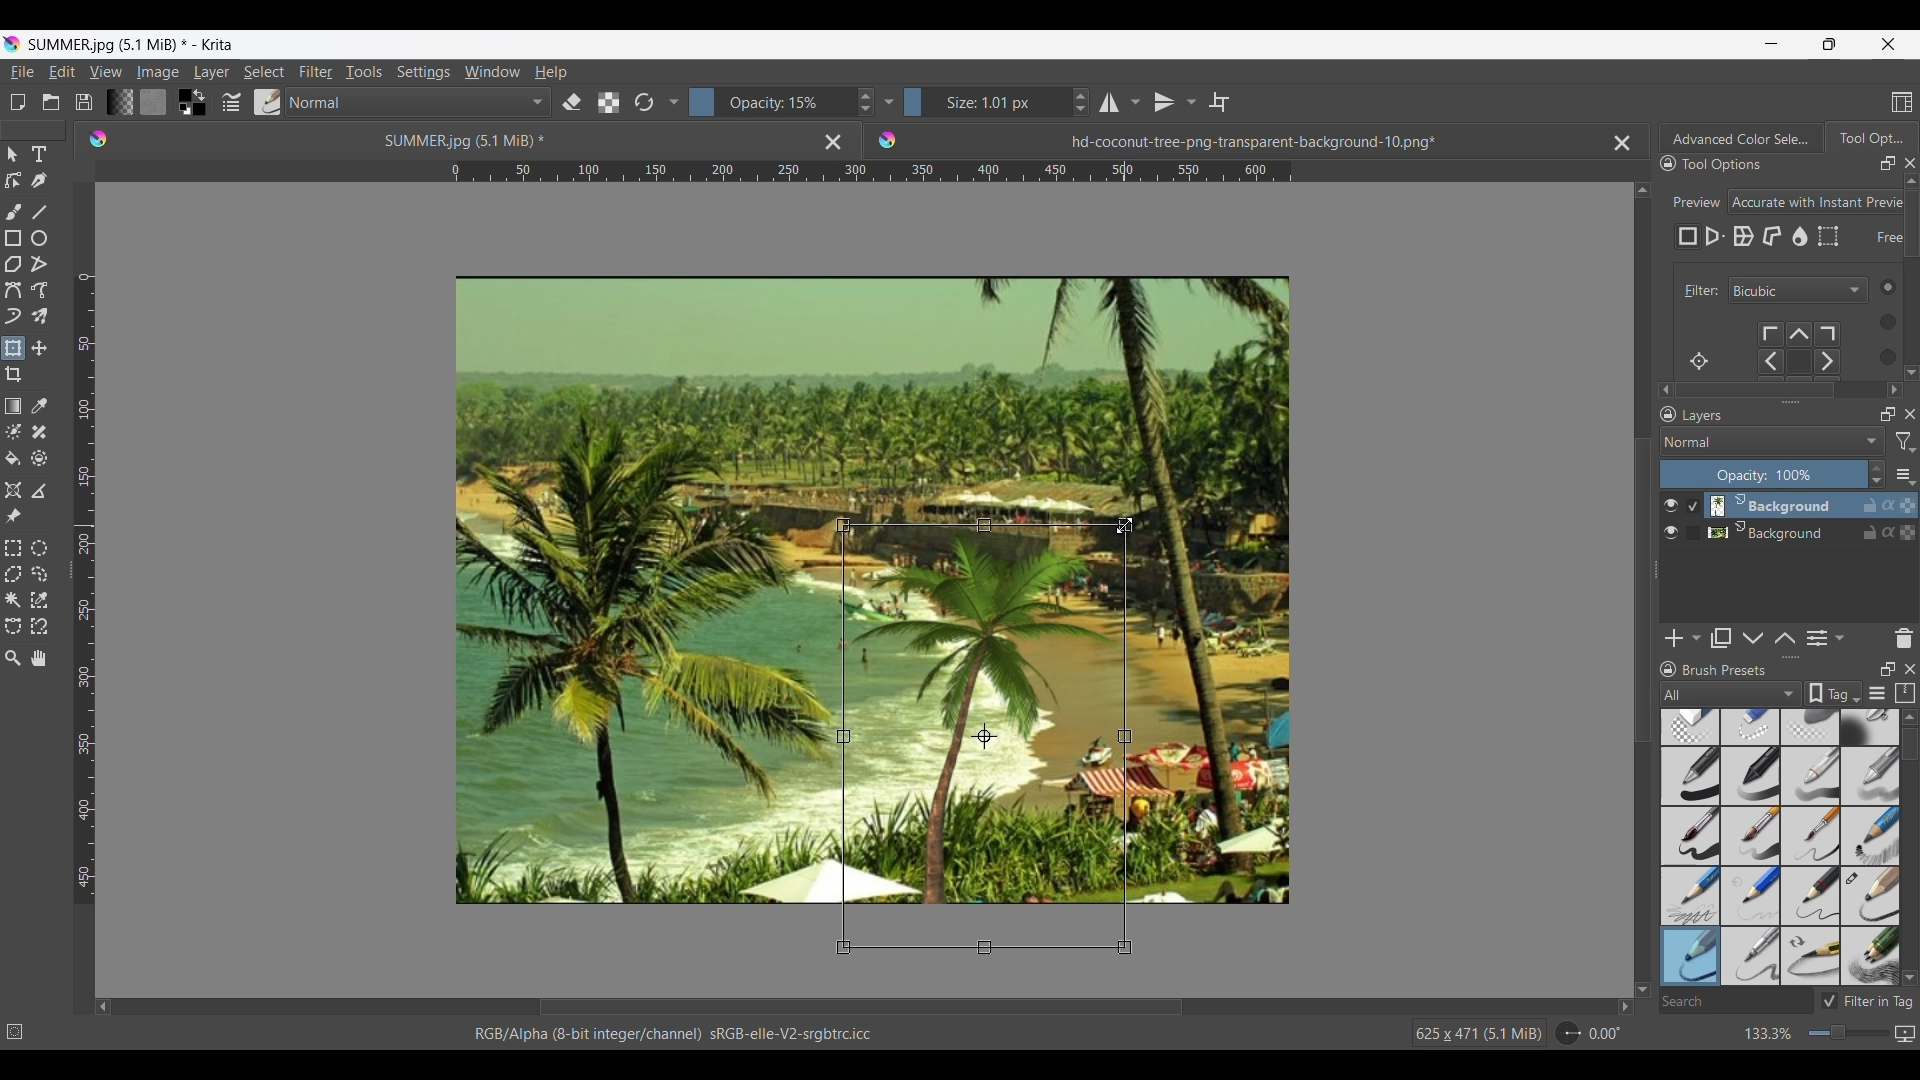 The height and width of the screenshot is (1080, 1920). I want to click on Smart patch tool, so click(39, 431).